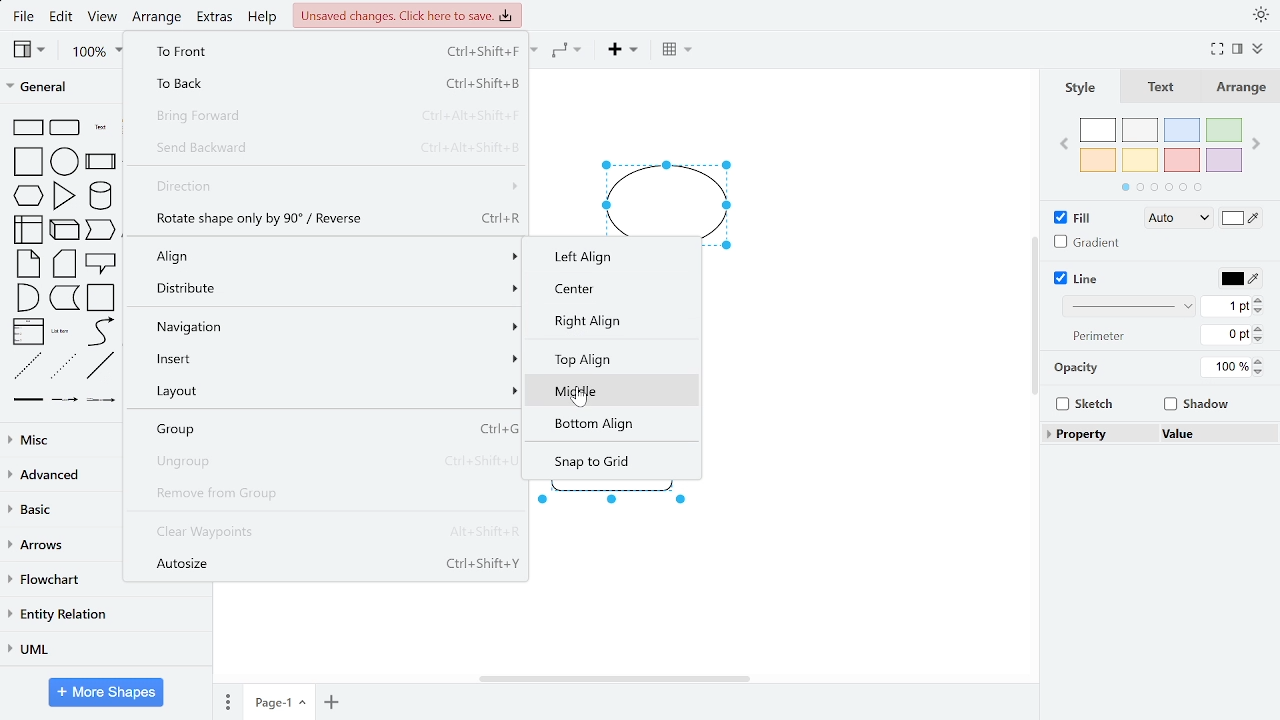 This screenshot has height=720, width=1280. I want to click on arrows, so click(59, 546).